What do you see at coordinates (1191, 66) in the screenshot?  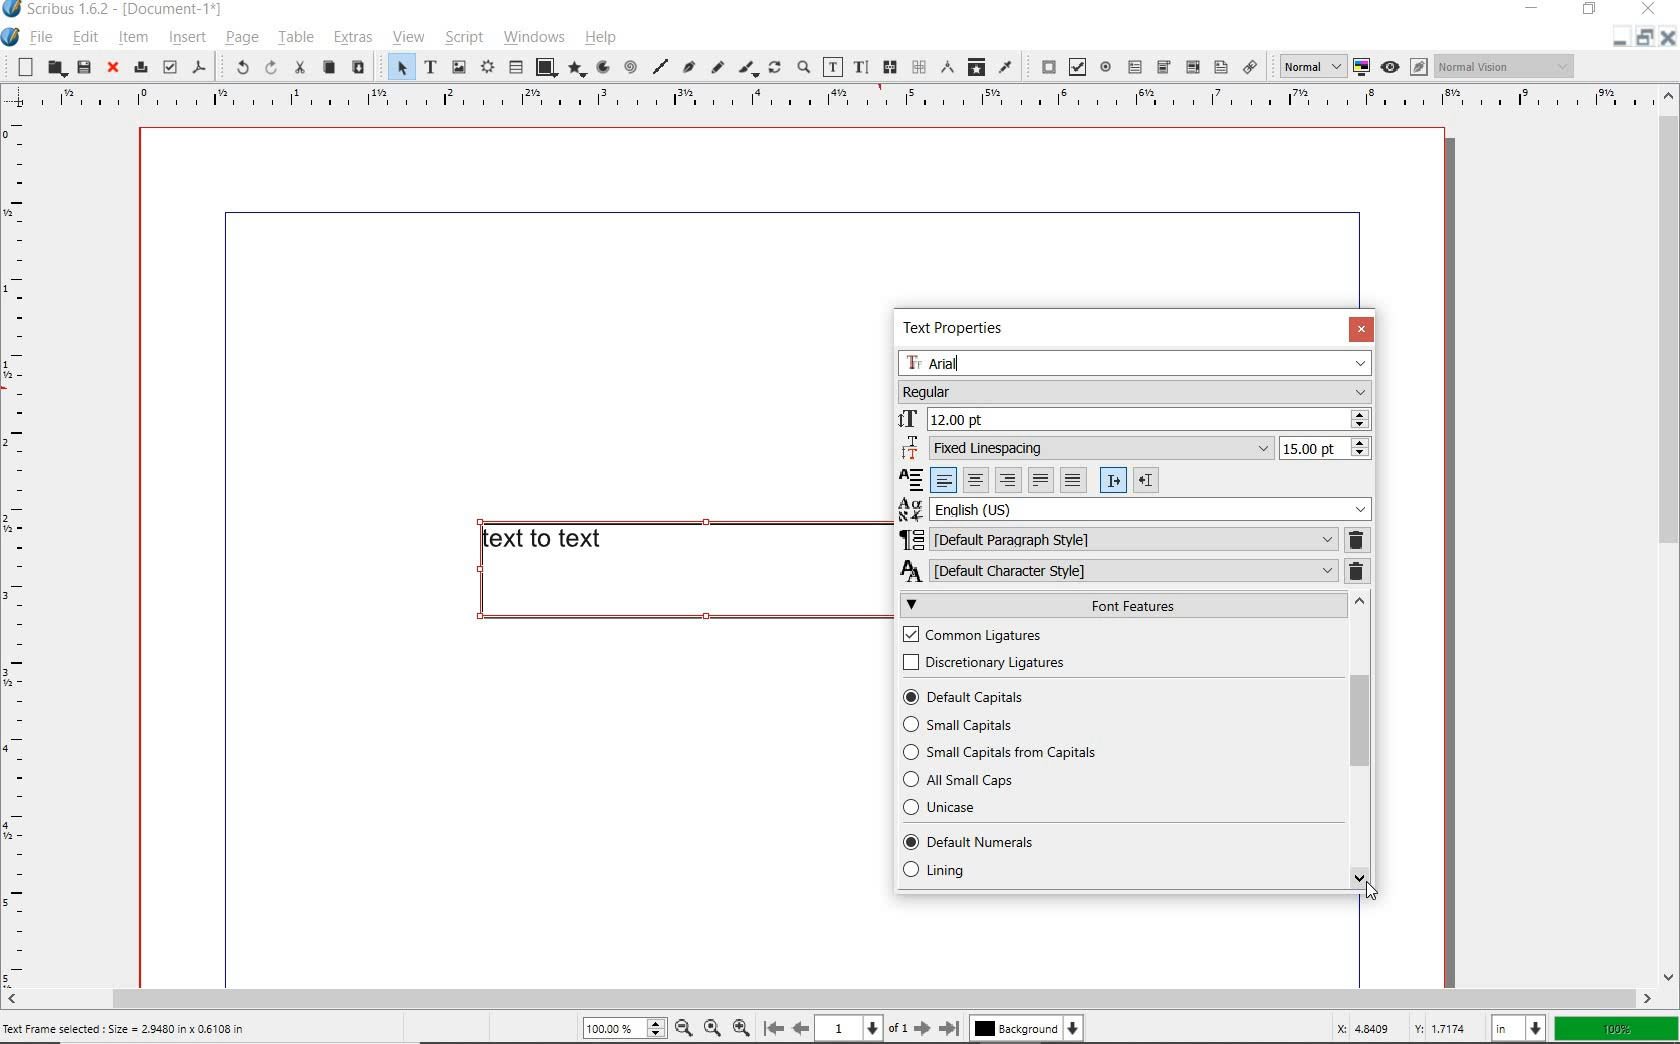 I see `pdf list box` at bounding box center [1191, 66].